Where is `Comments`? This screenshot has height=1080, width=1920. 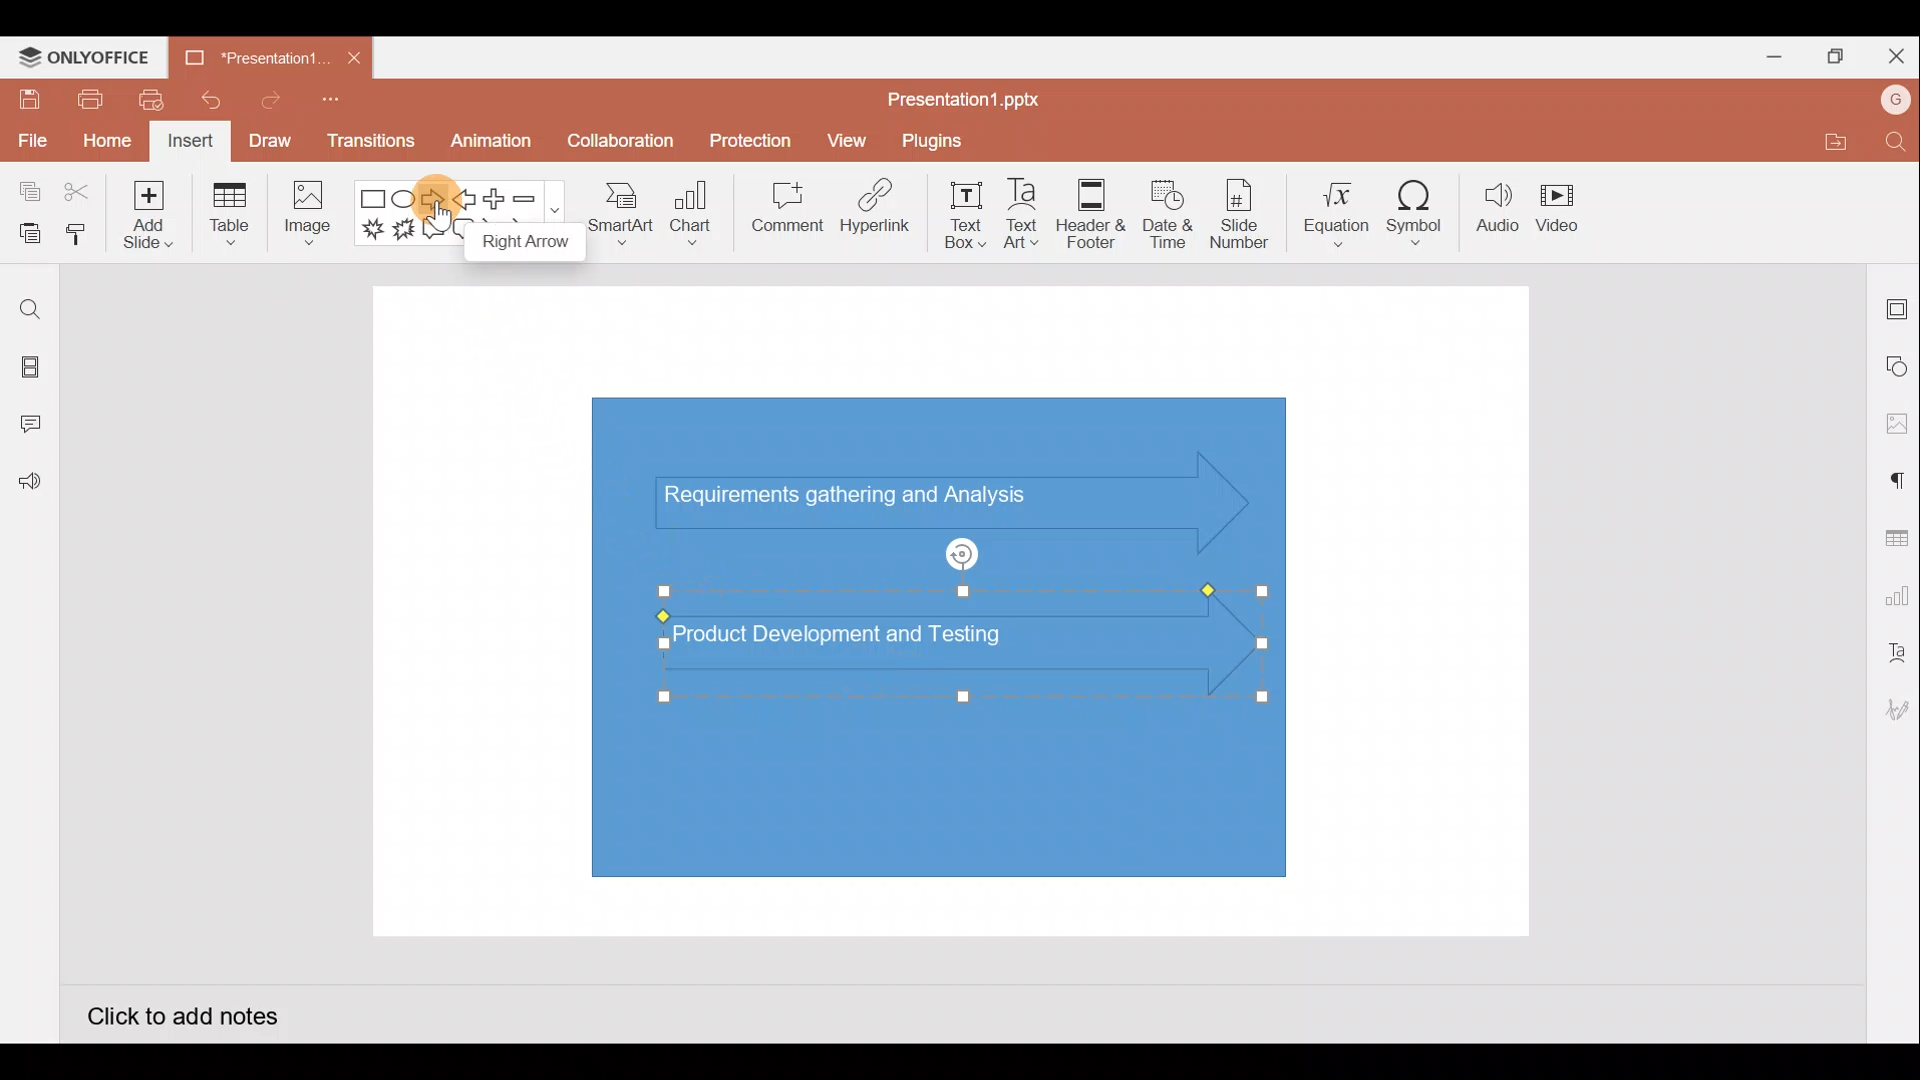
Comments is located at coordinates (35, 426).